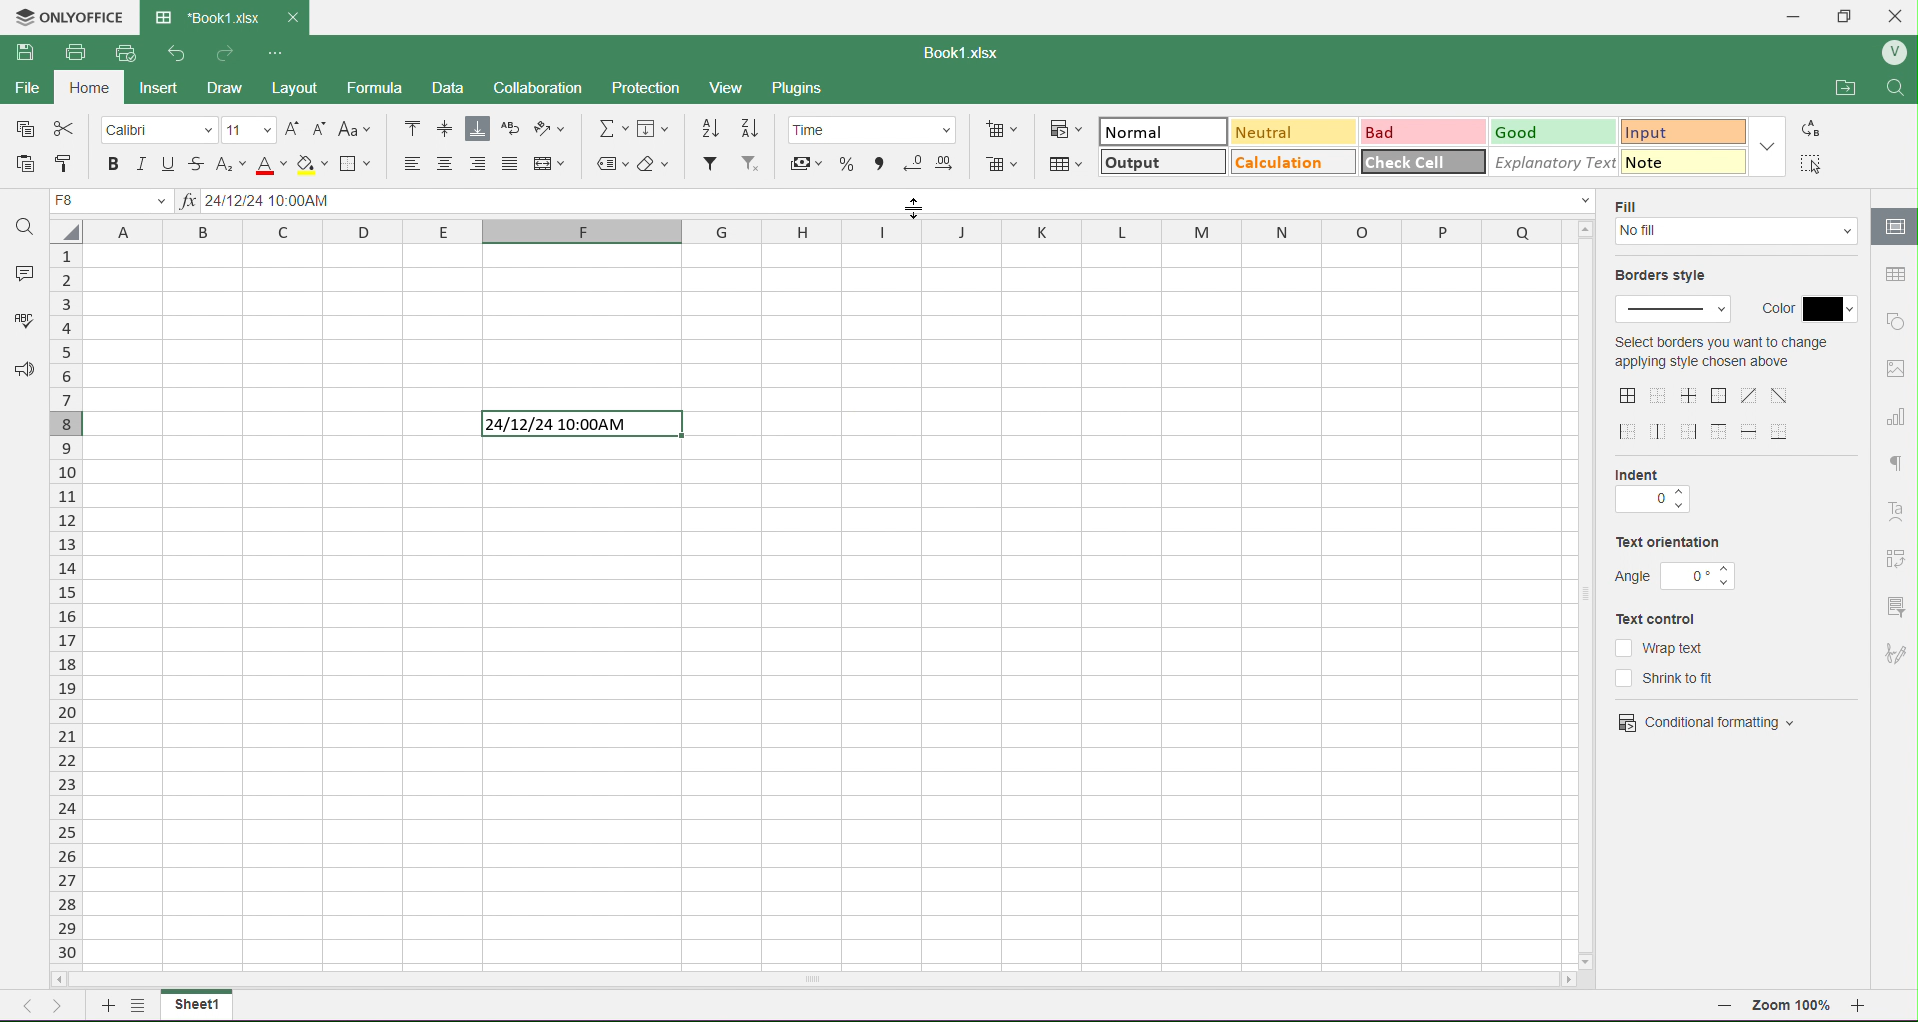 The width and height of the screenshot is (1918, 1022). What do you see at coordinates (320, 127) in the screenshot?
I see `Decrement Font Size` at bounding box center [320, 127].